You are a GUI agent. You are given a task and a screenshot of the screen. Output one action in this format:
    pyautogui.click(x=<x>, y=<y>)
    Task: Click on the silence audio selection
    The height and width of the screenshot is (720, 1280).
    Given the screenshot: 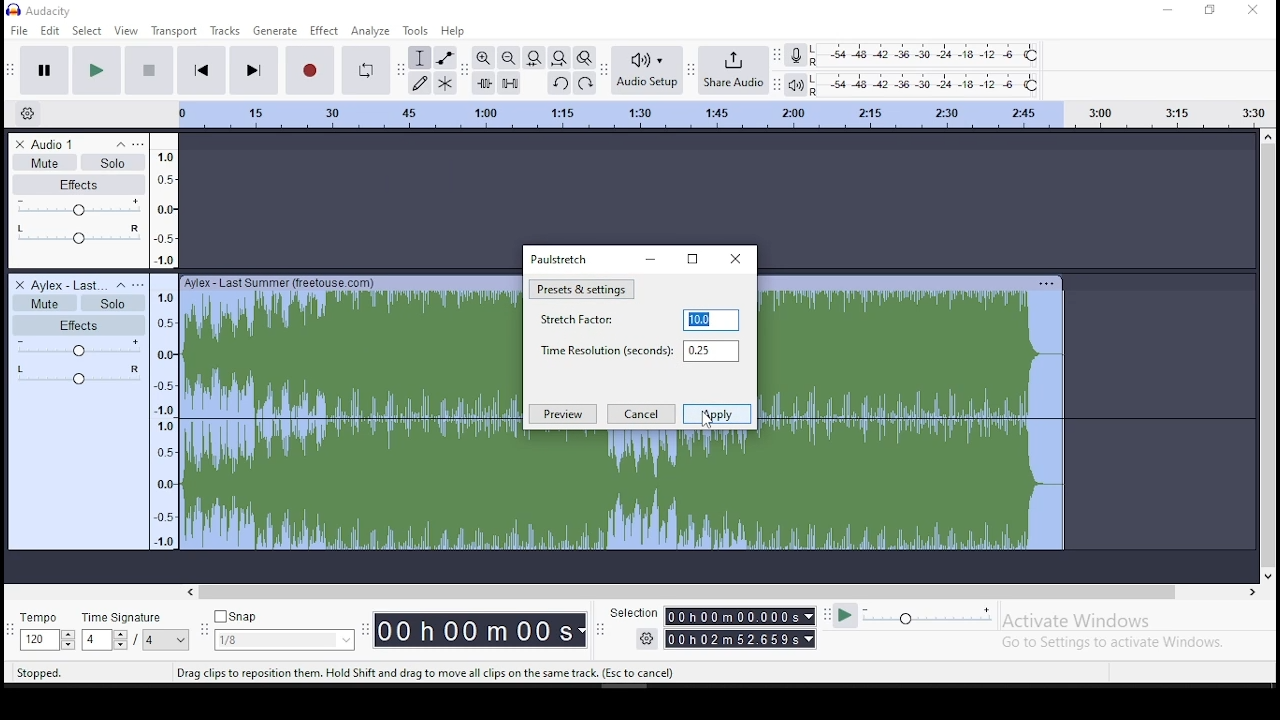 What is the action you would take?
    pyautogui.click(x=510, y=83)
    